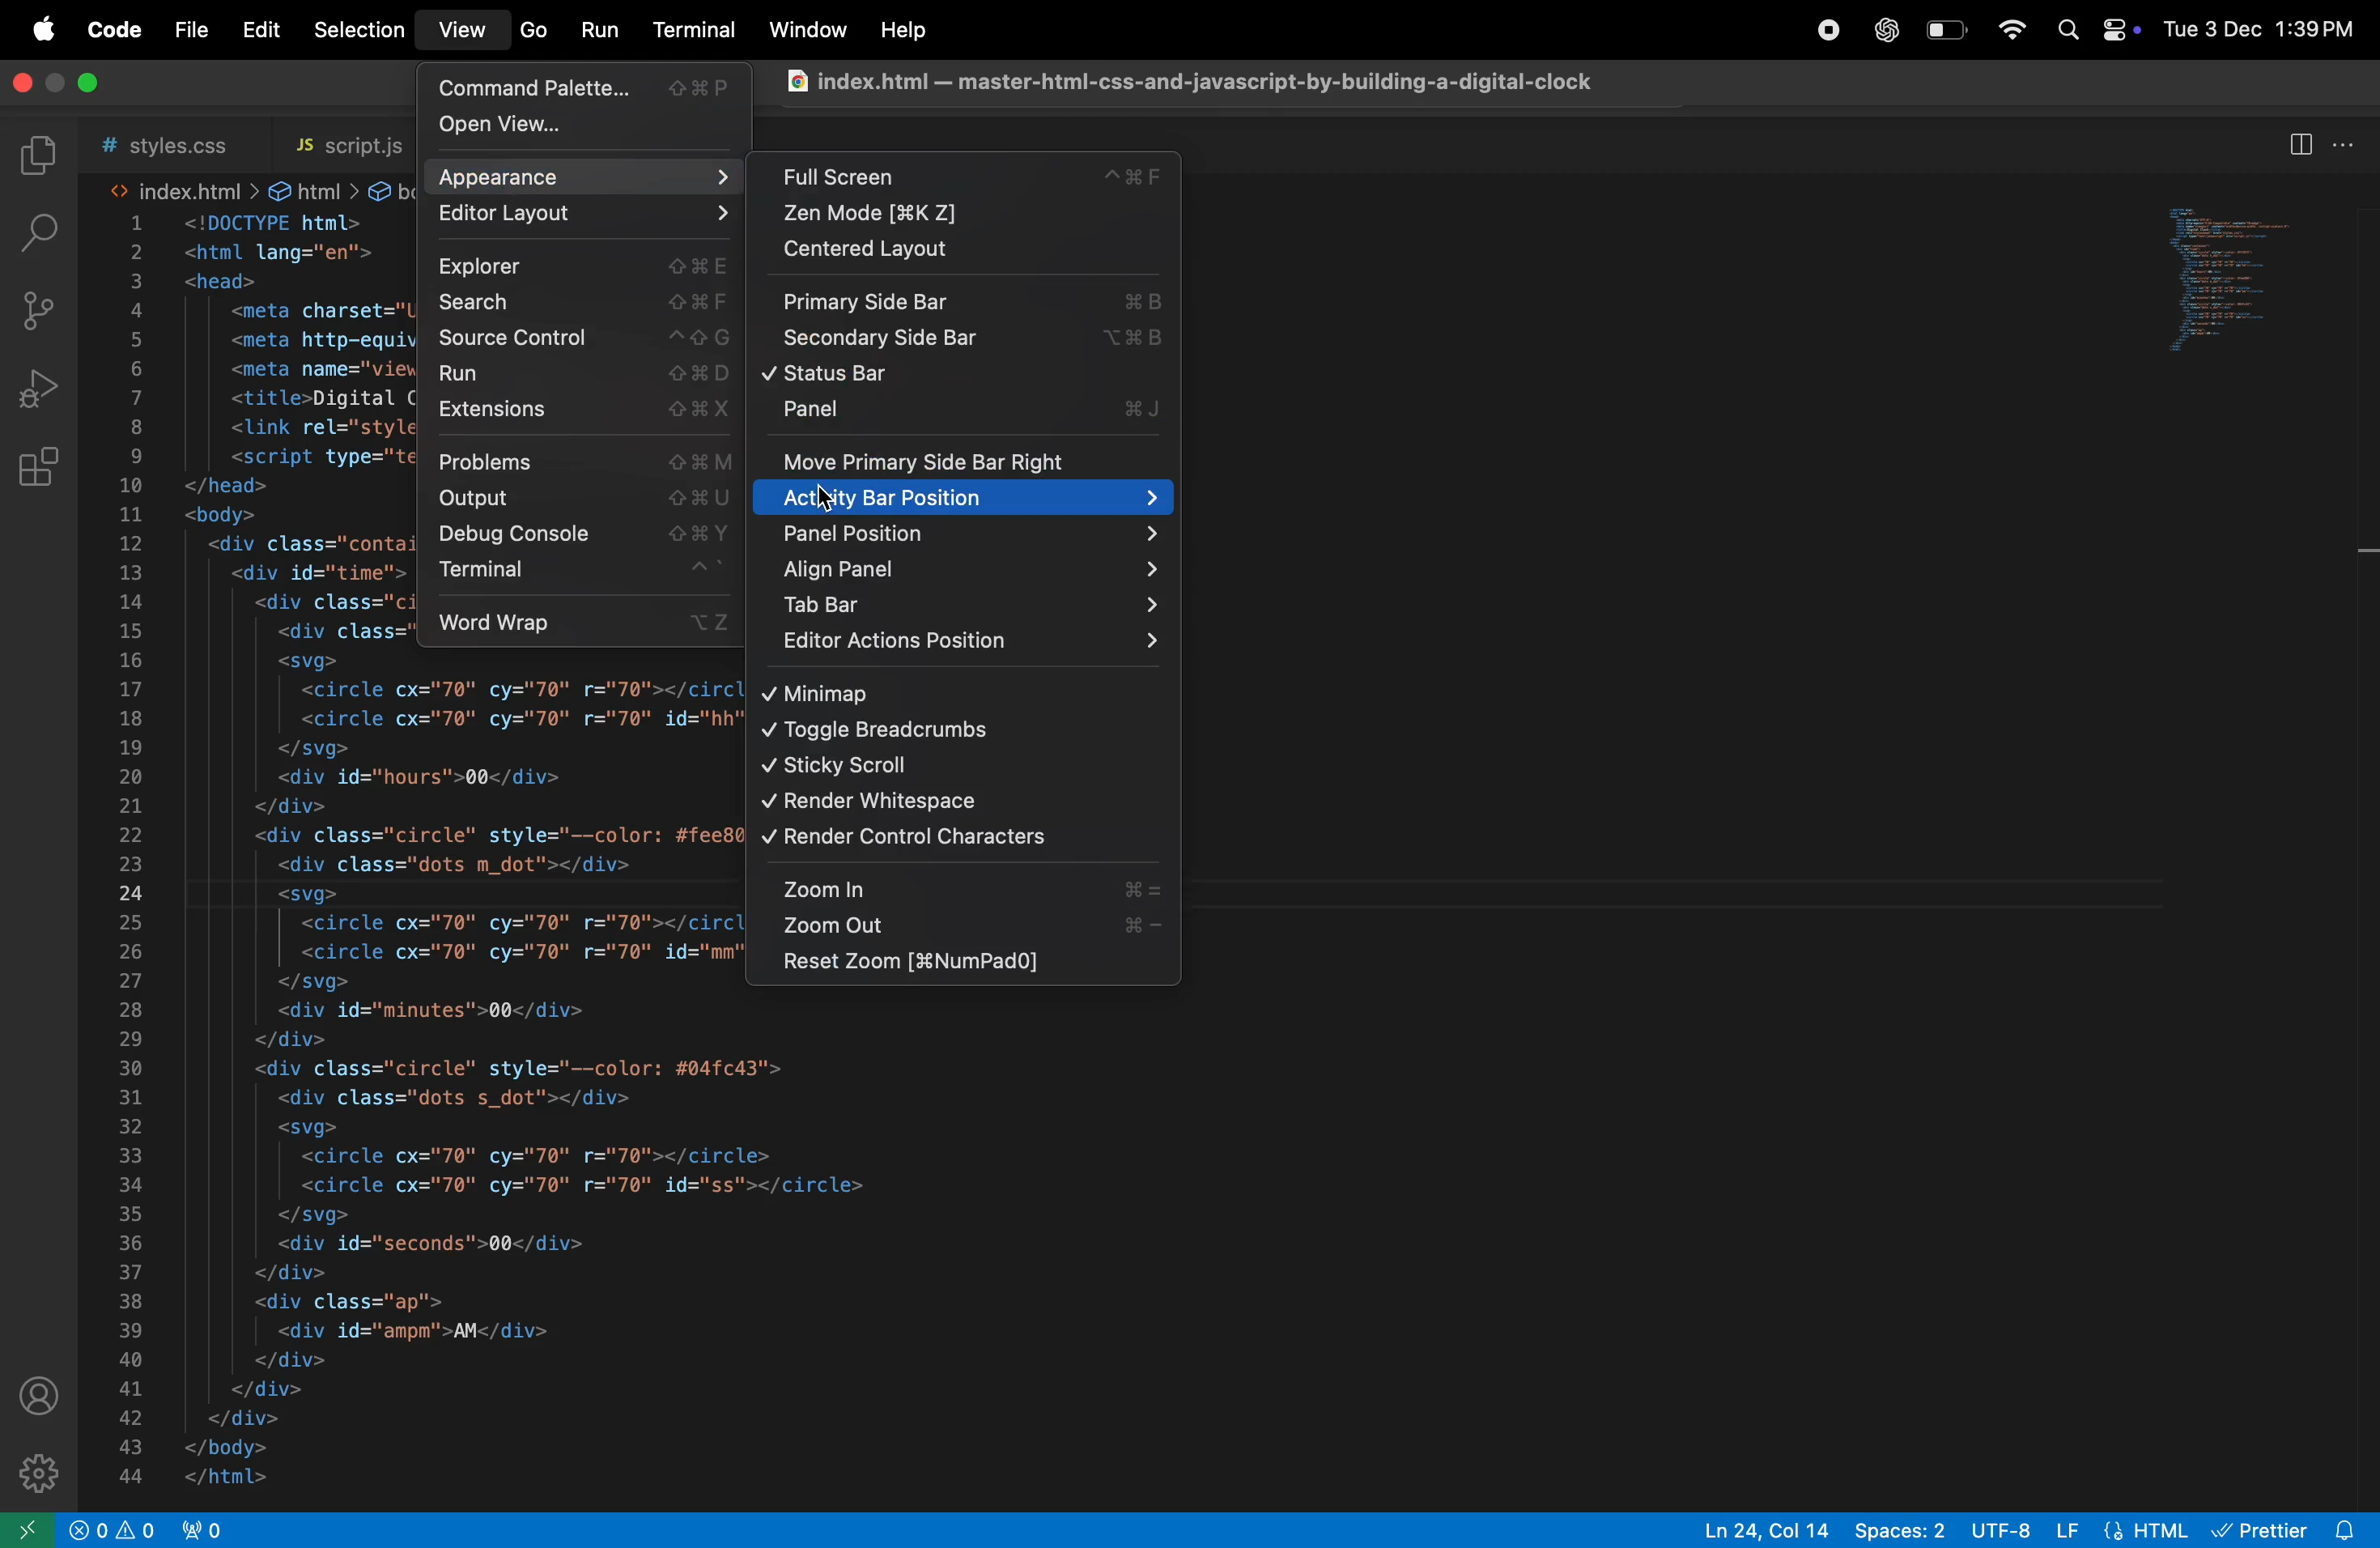 The height and width of the screenshot is (1548, 2380). What do you see at coordinates (256, 32) in the screenshot?
I see `edit` at bounding box center [256, 32].